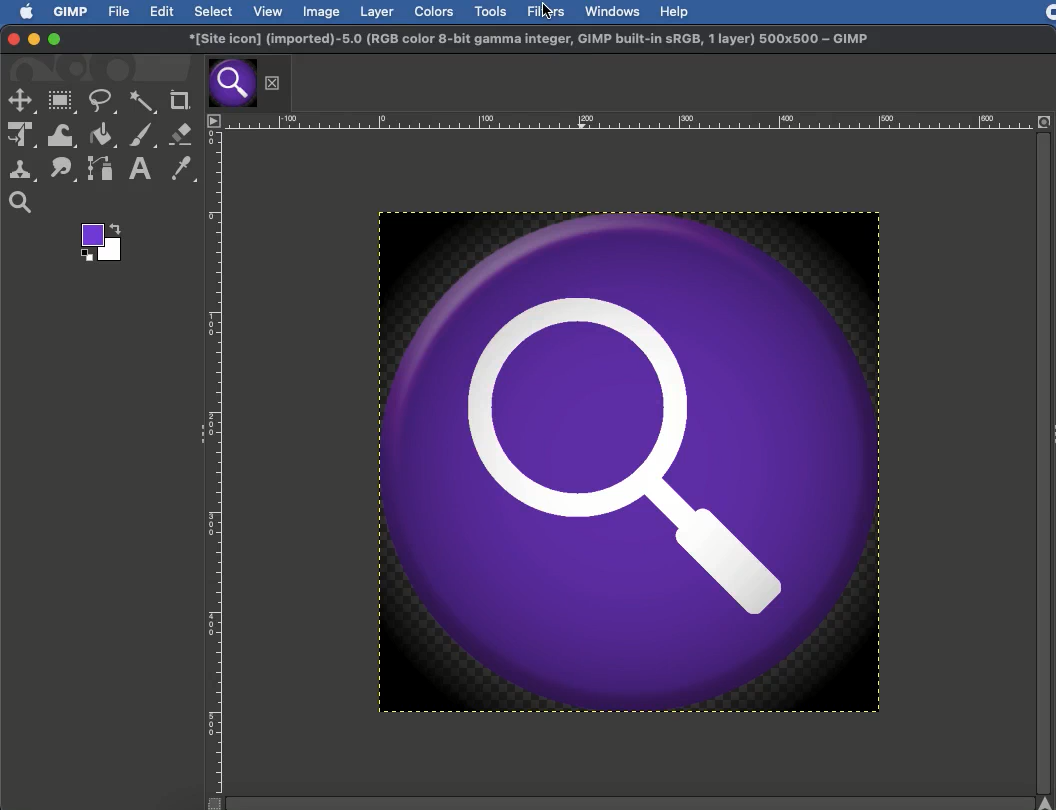 The image size is (1056, 810). Describe the element at coordinates (215, 121) in the screenshot. I see `Menu` at that location.